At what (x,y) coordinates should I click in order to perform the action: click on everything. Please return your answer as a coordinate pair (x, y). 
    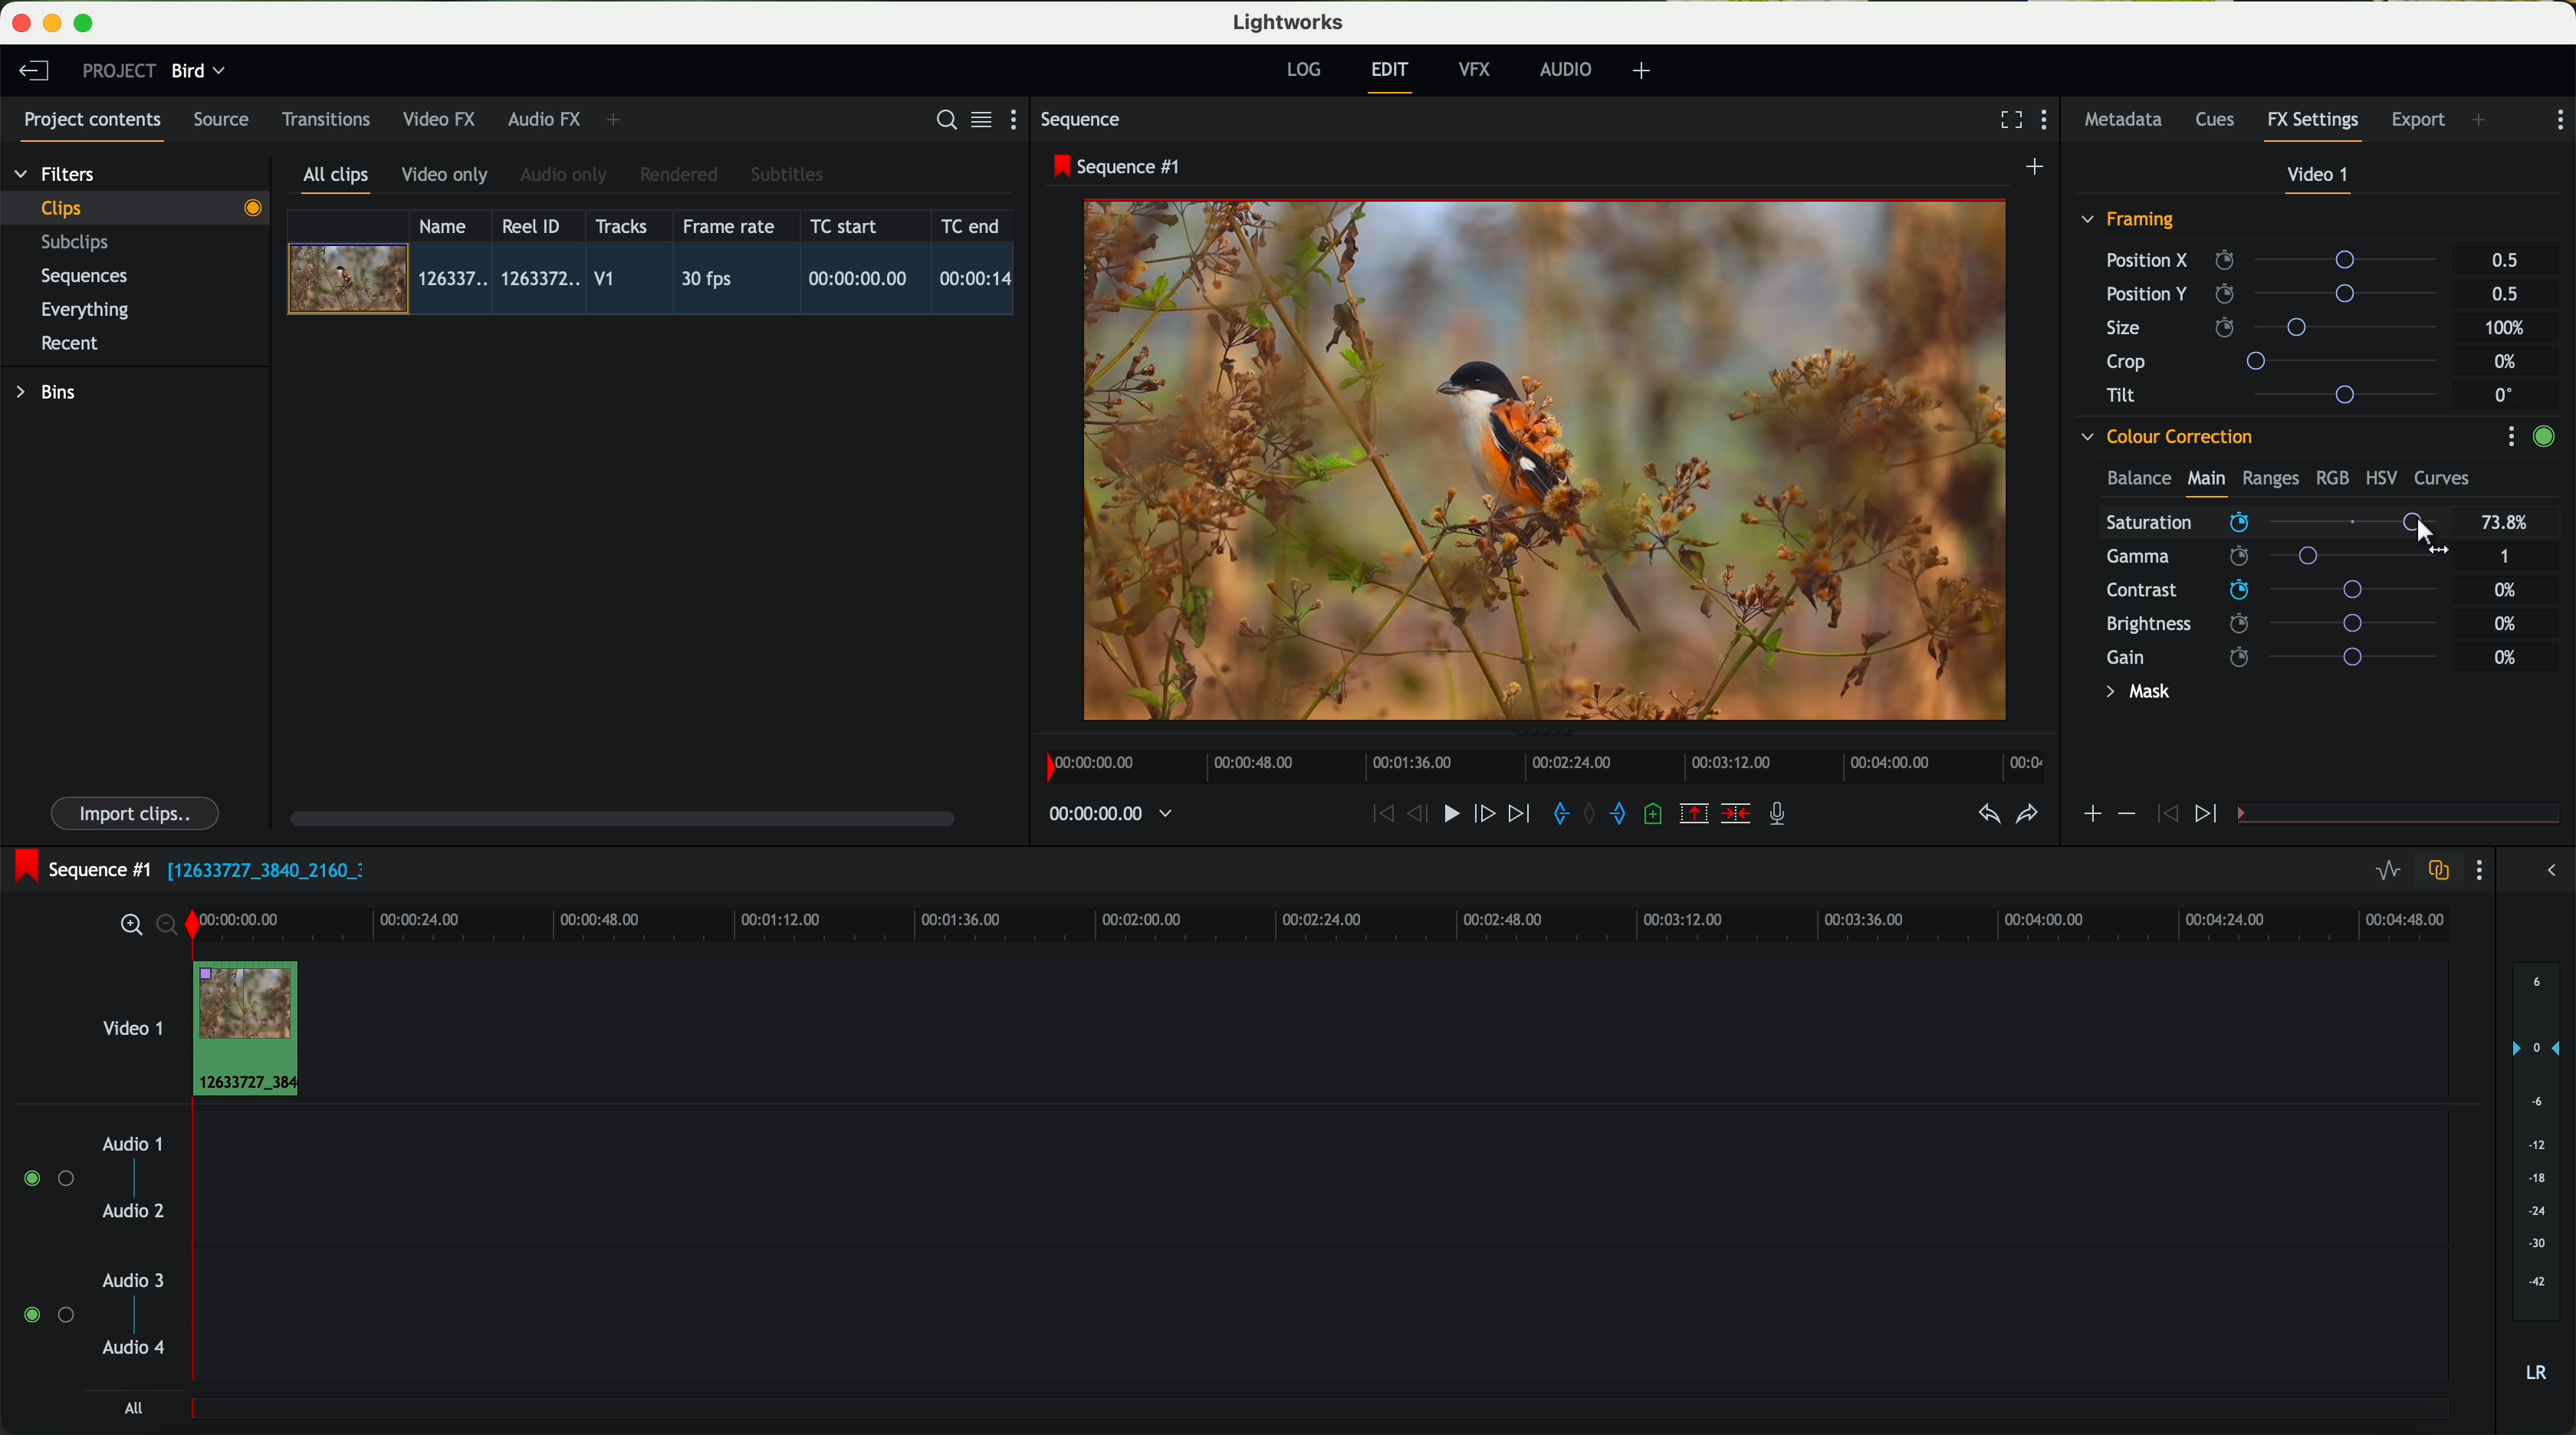
    Looking at the image, I should click on (86, 310).